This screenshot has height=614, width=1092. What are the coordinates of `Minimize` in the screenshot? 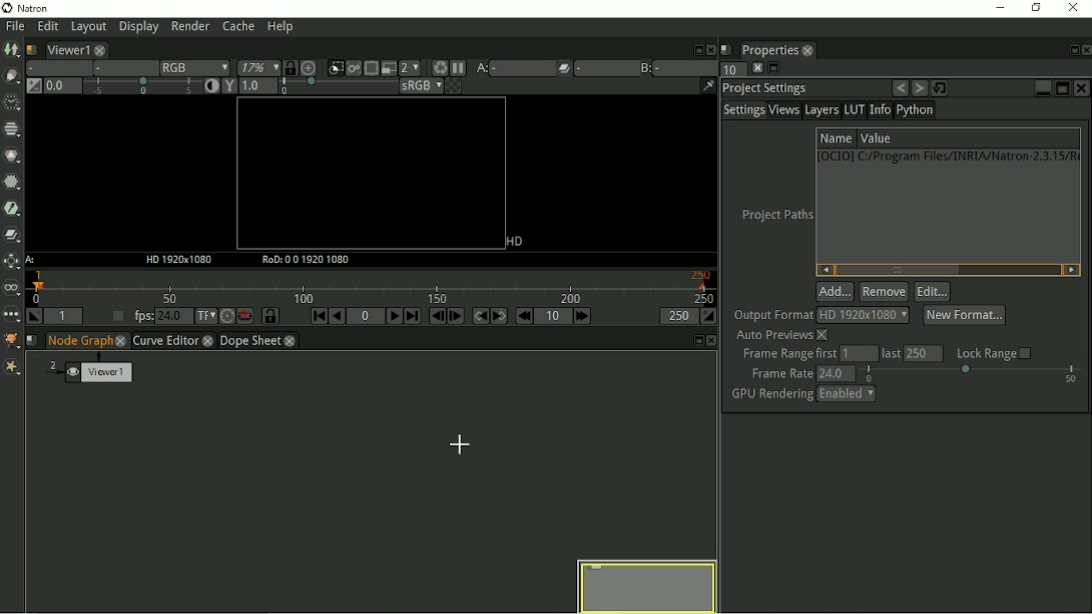 It's located at (997, 7).